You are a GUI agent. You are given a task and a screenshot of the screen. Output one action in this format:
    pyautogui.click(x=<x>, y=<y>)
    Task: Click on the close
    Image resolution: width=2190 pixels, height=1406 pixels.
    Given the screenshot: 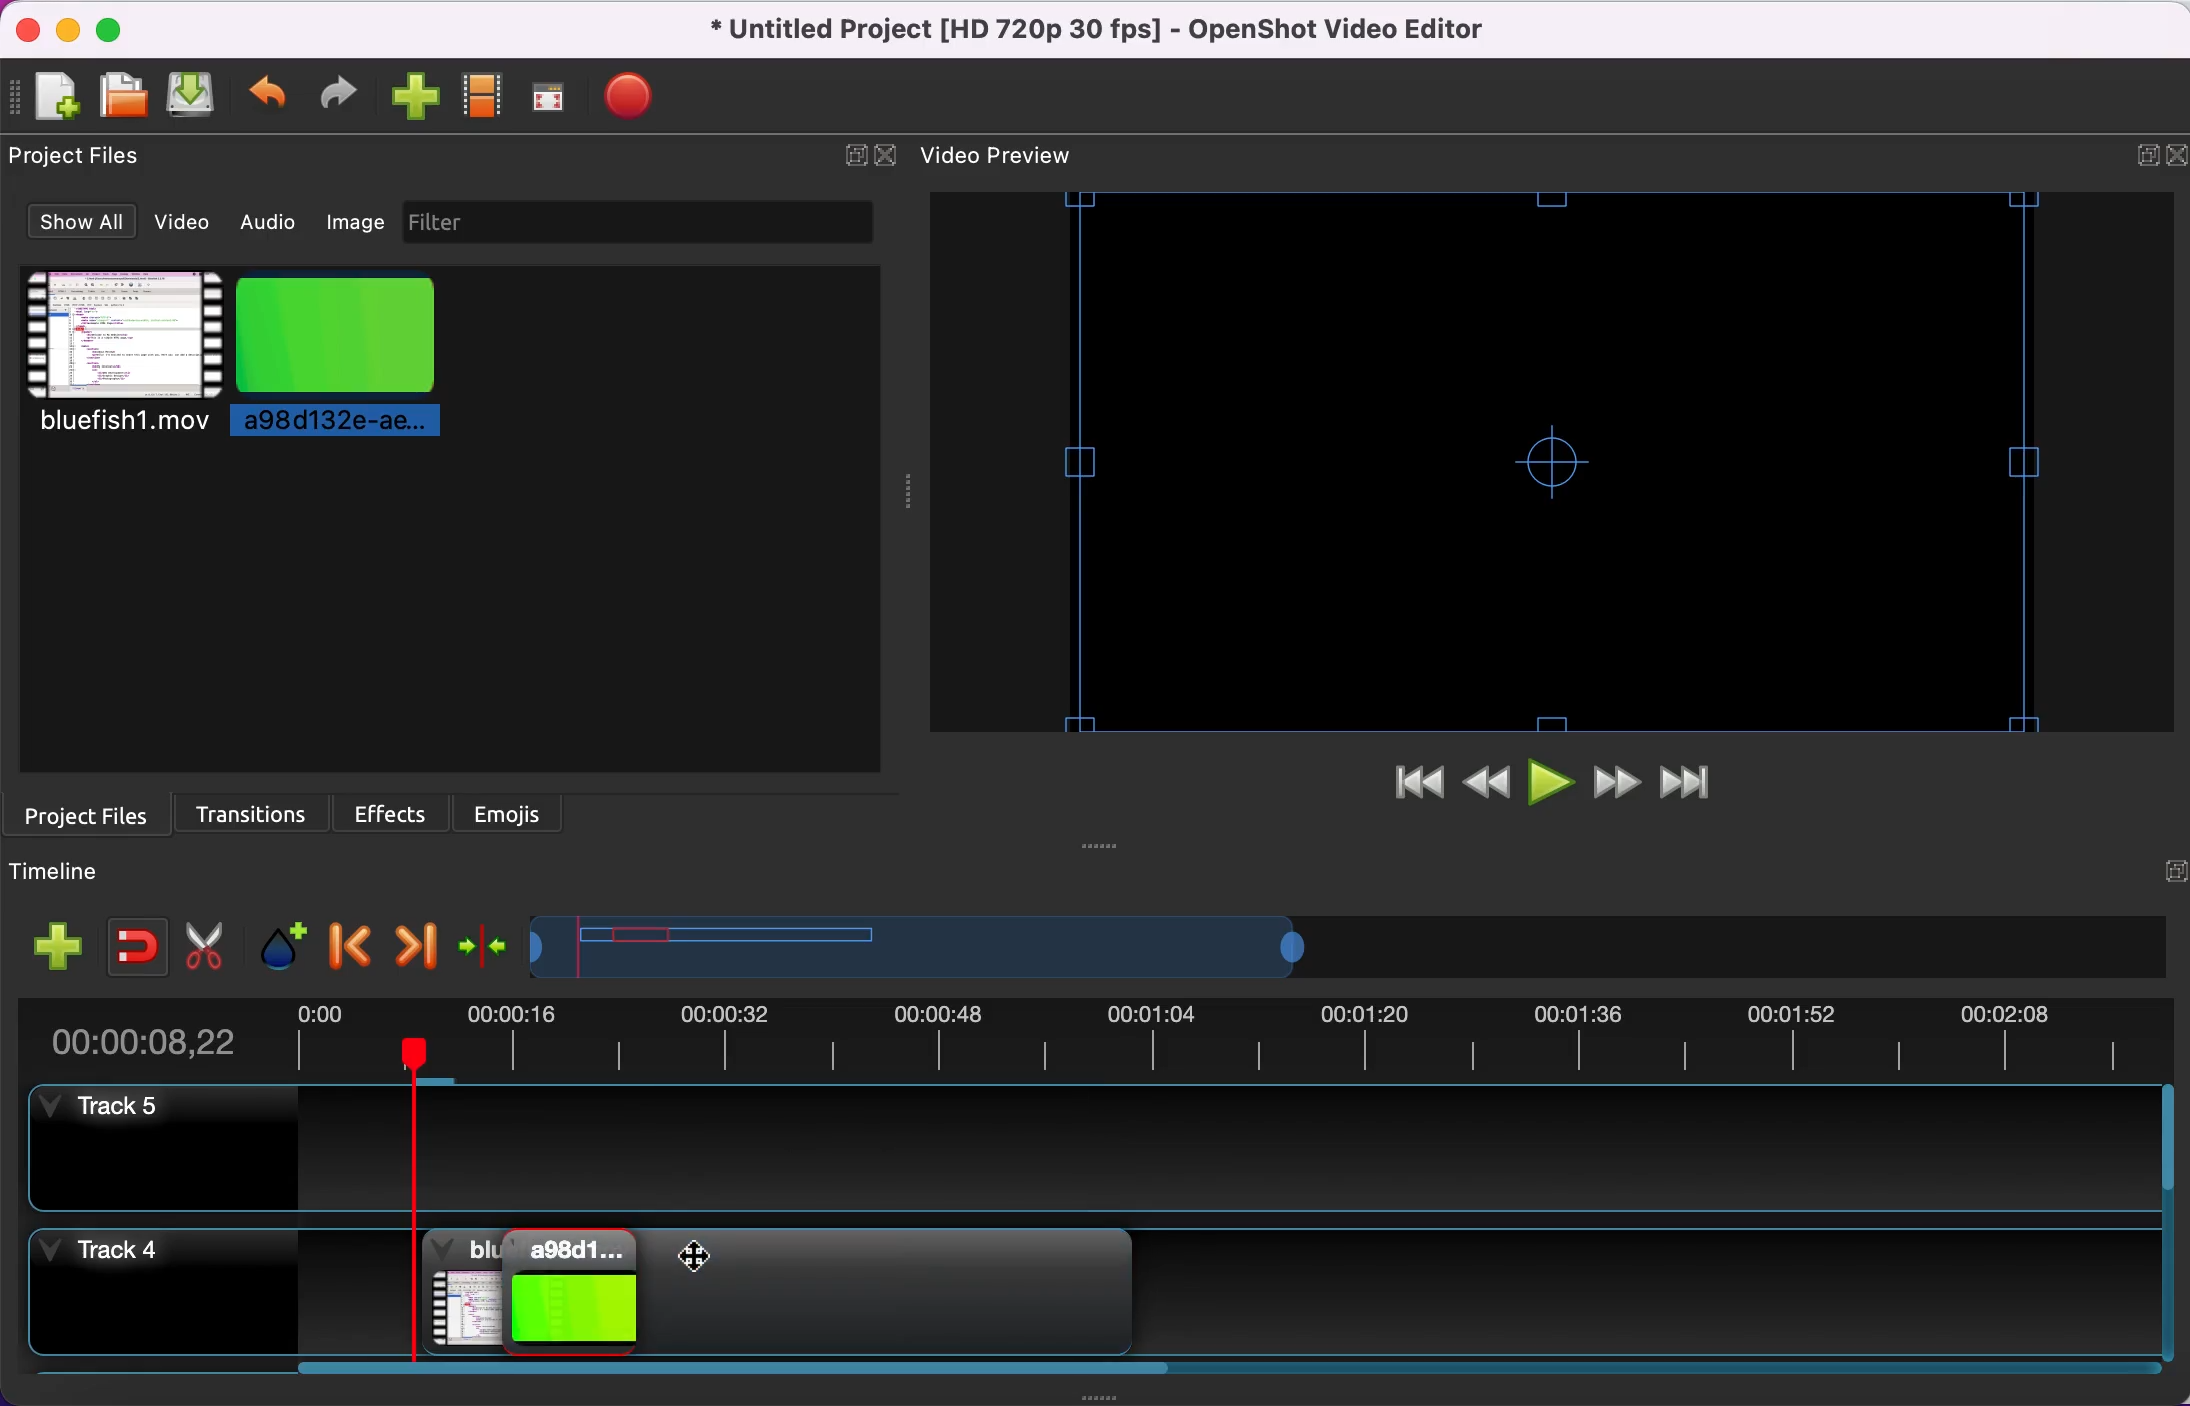 What is the action you would take?
    pyautogui.click(x=890, y=156)
    